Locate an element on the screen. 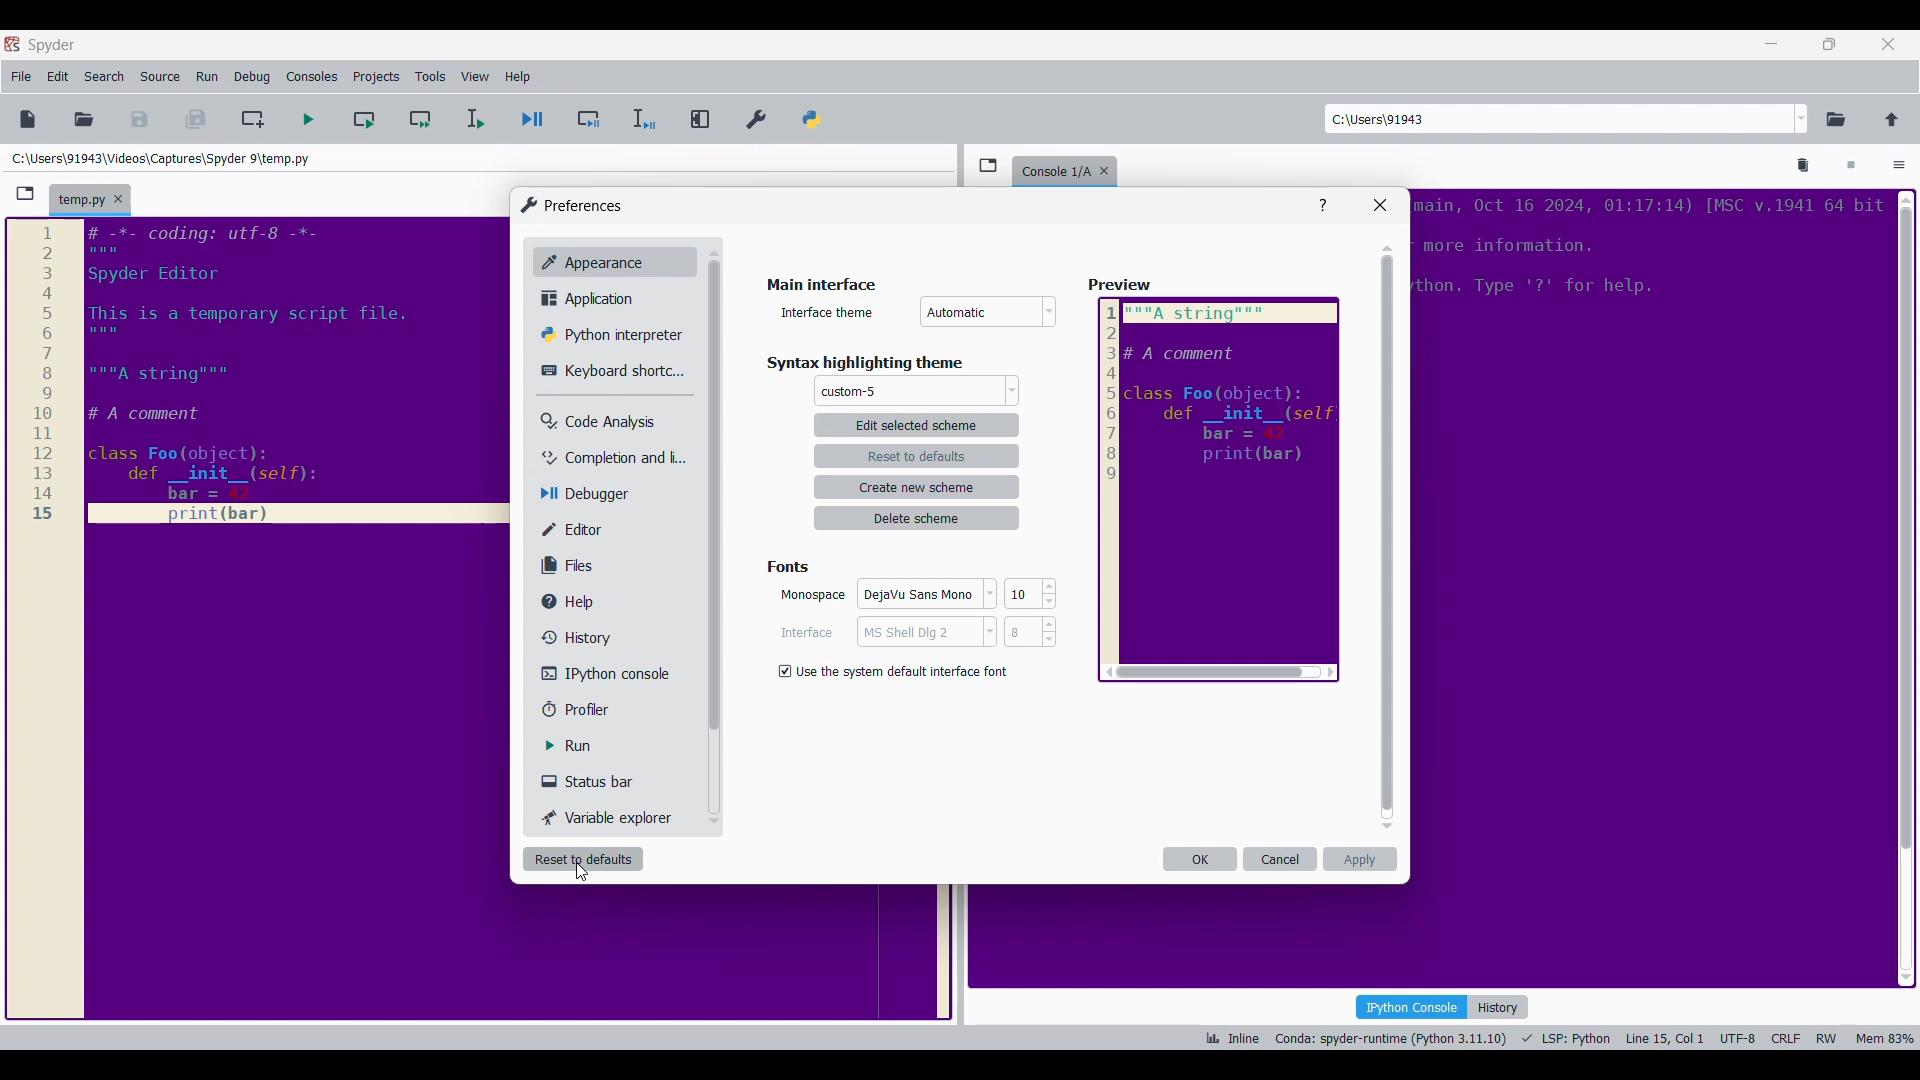 This screenshot has height=1080, width=1920. CRLF is located at coordinates (1786, 1036).